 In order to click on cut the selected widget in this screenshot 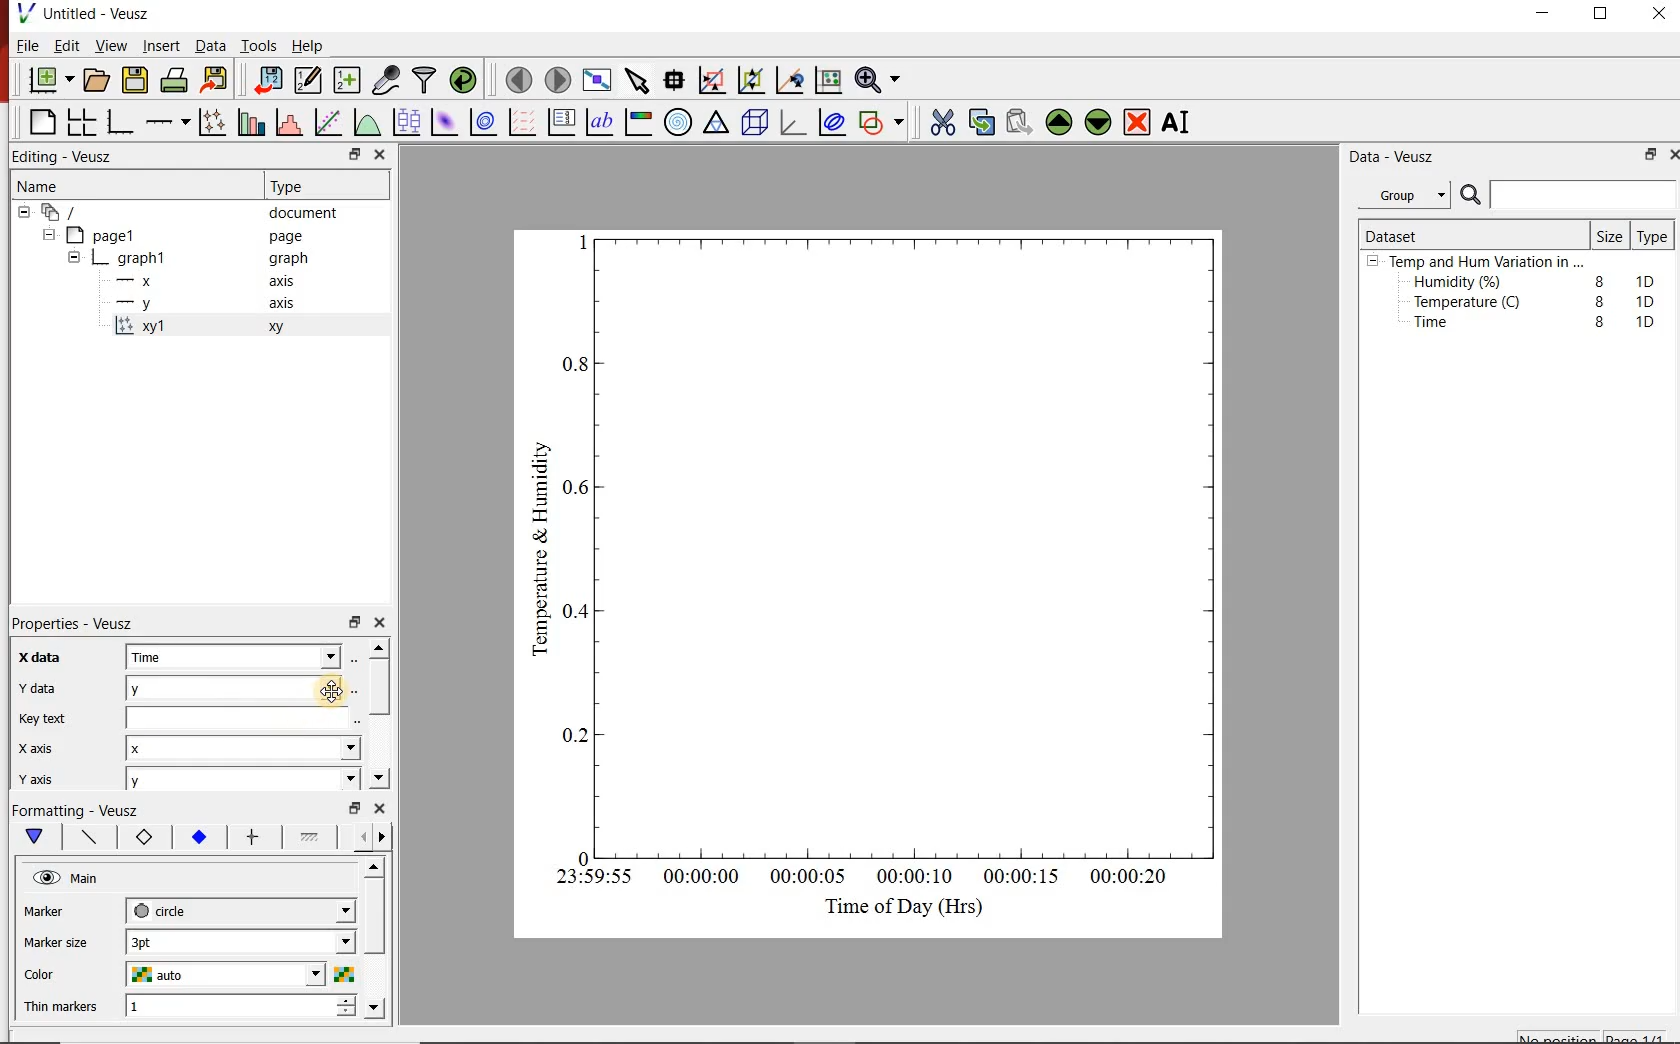, I will do `click(941, 120)`.